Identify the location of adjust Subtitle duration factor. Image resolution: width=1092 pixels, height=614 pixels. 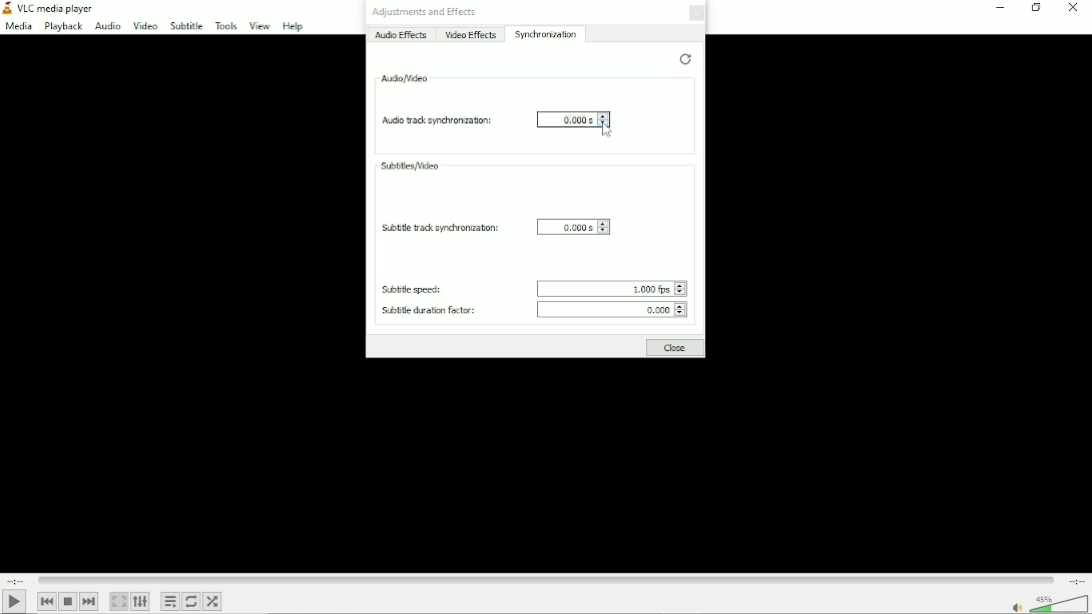
(679, 309).